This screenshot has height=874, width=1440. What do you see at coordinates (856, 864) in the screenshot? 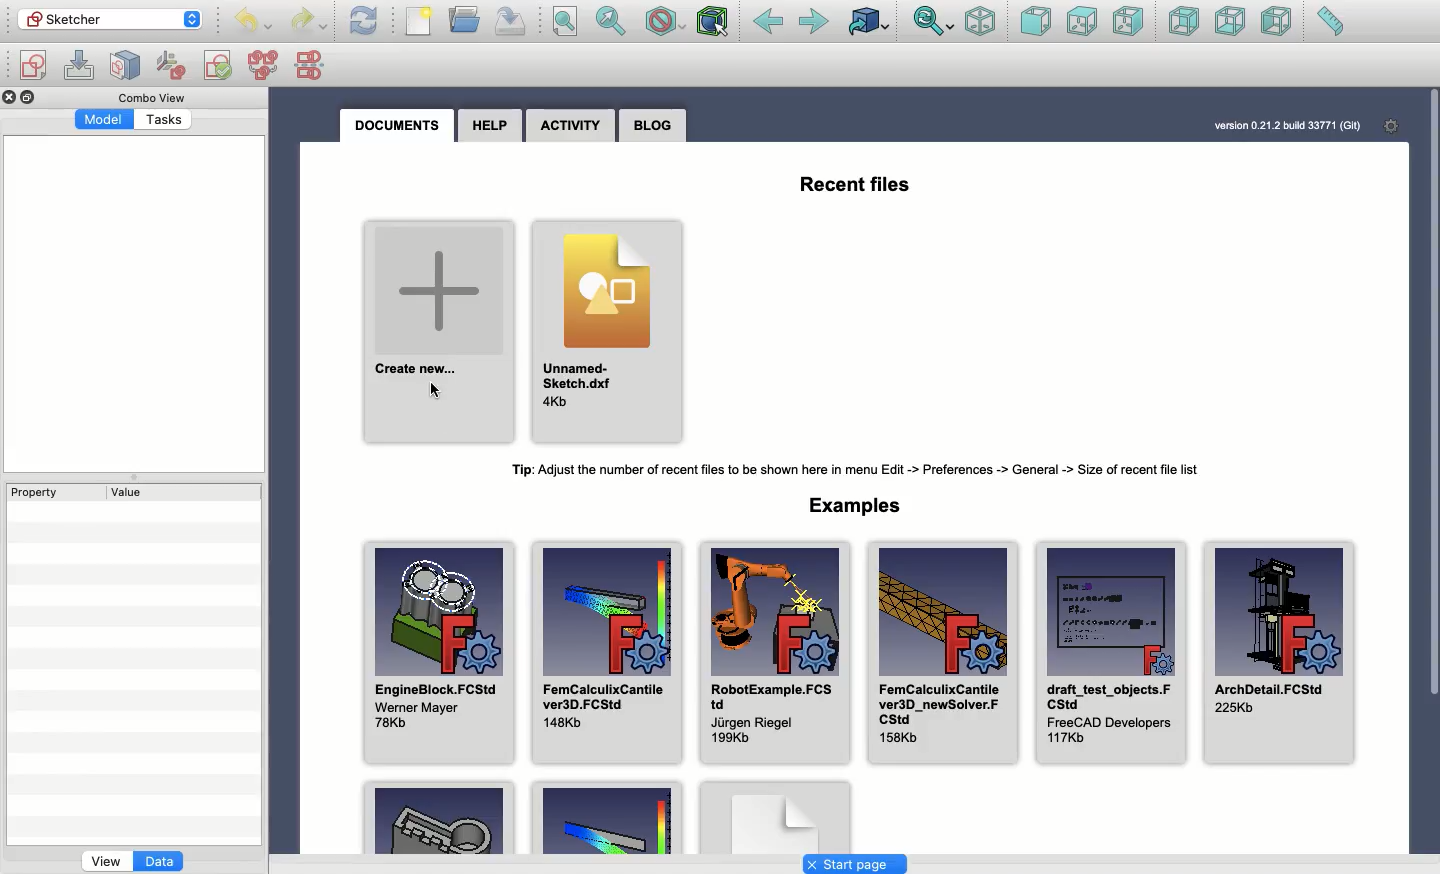
I see `Start page` at bounding box center [856, 864].